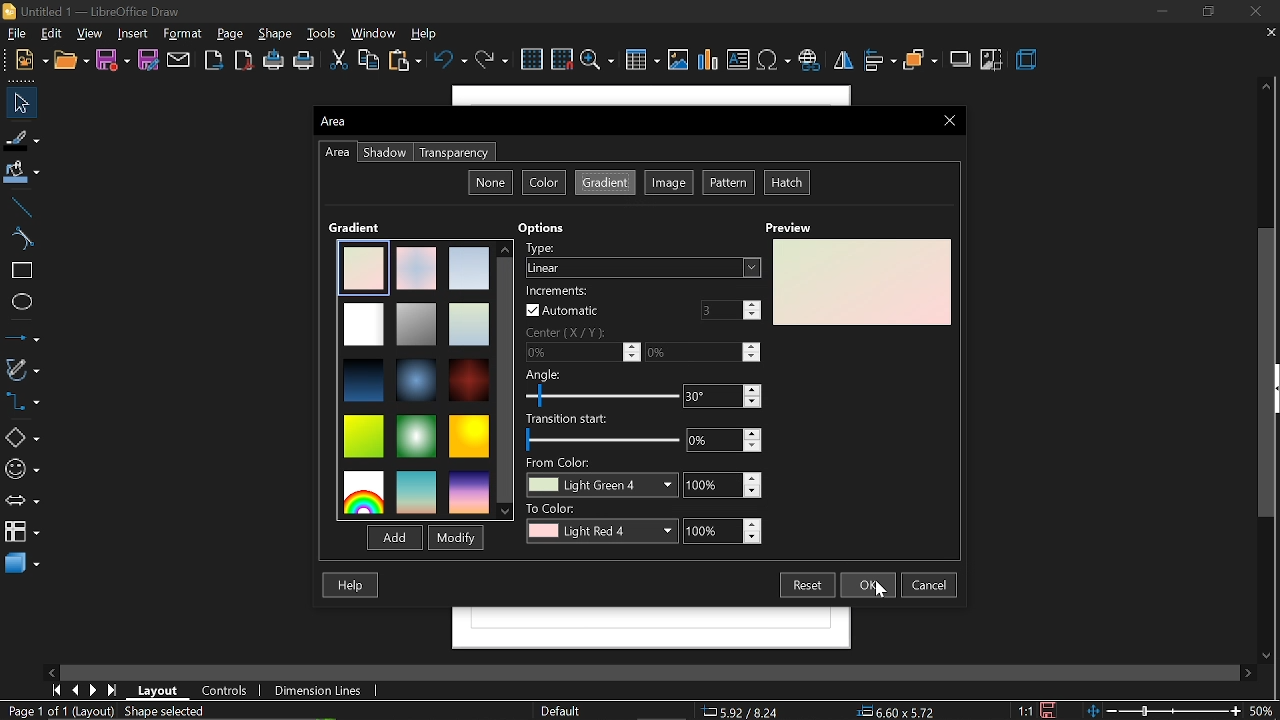  What do you see at coordinates (730, 183) in the screenshot?
I see `Pattern` at bounding box center [730, 183].